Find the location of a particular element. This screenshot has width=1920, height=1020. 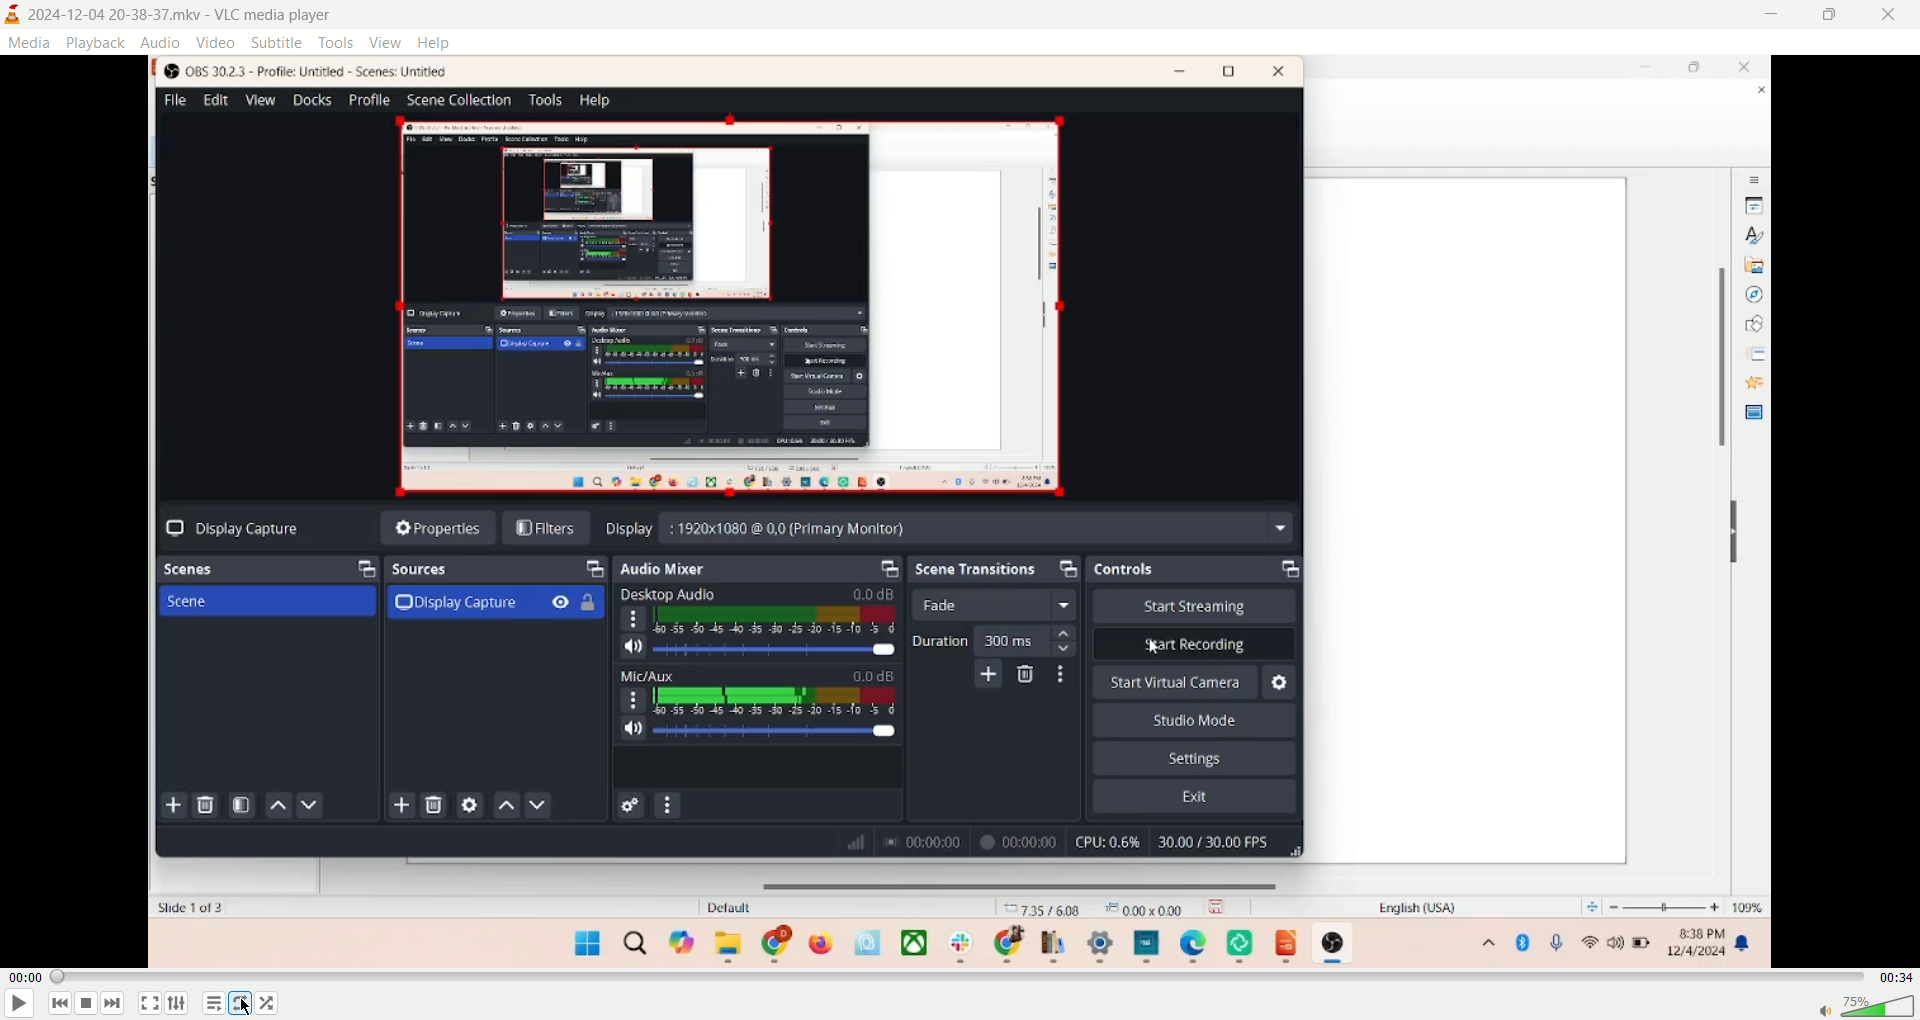

tools is located at coordinates (337, 42).